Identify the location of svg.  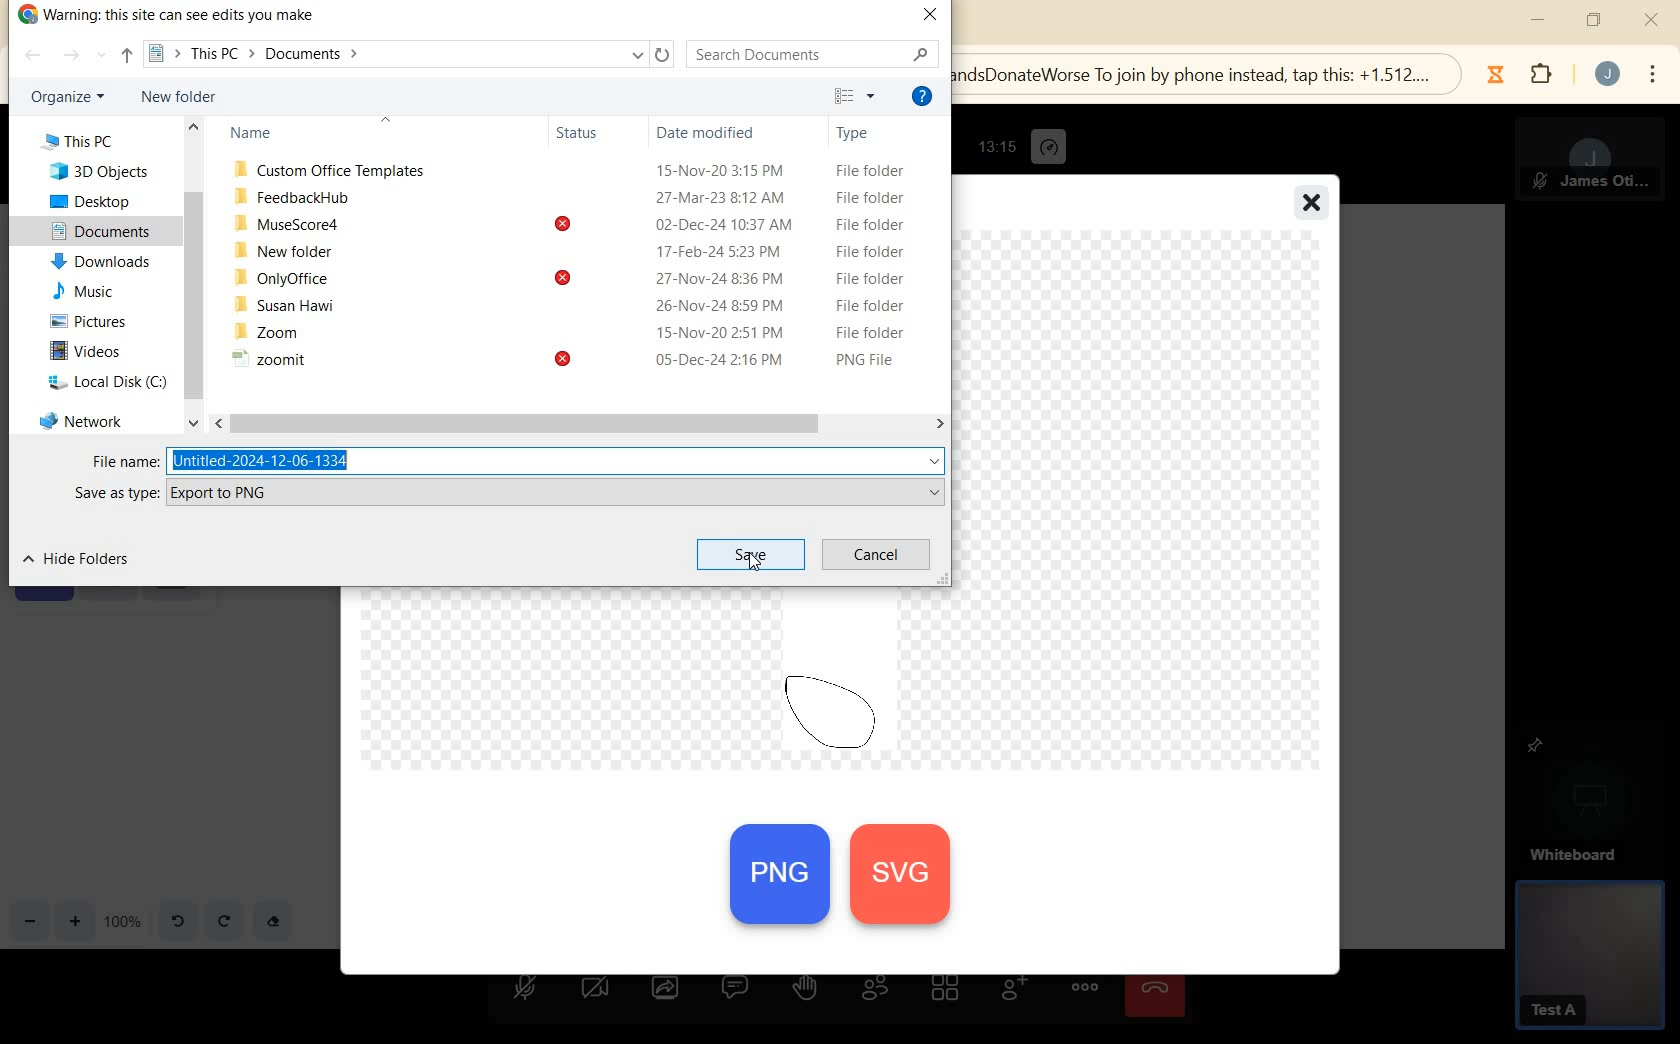
(899, 880).